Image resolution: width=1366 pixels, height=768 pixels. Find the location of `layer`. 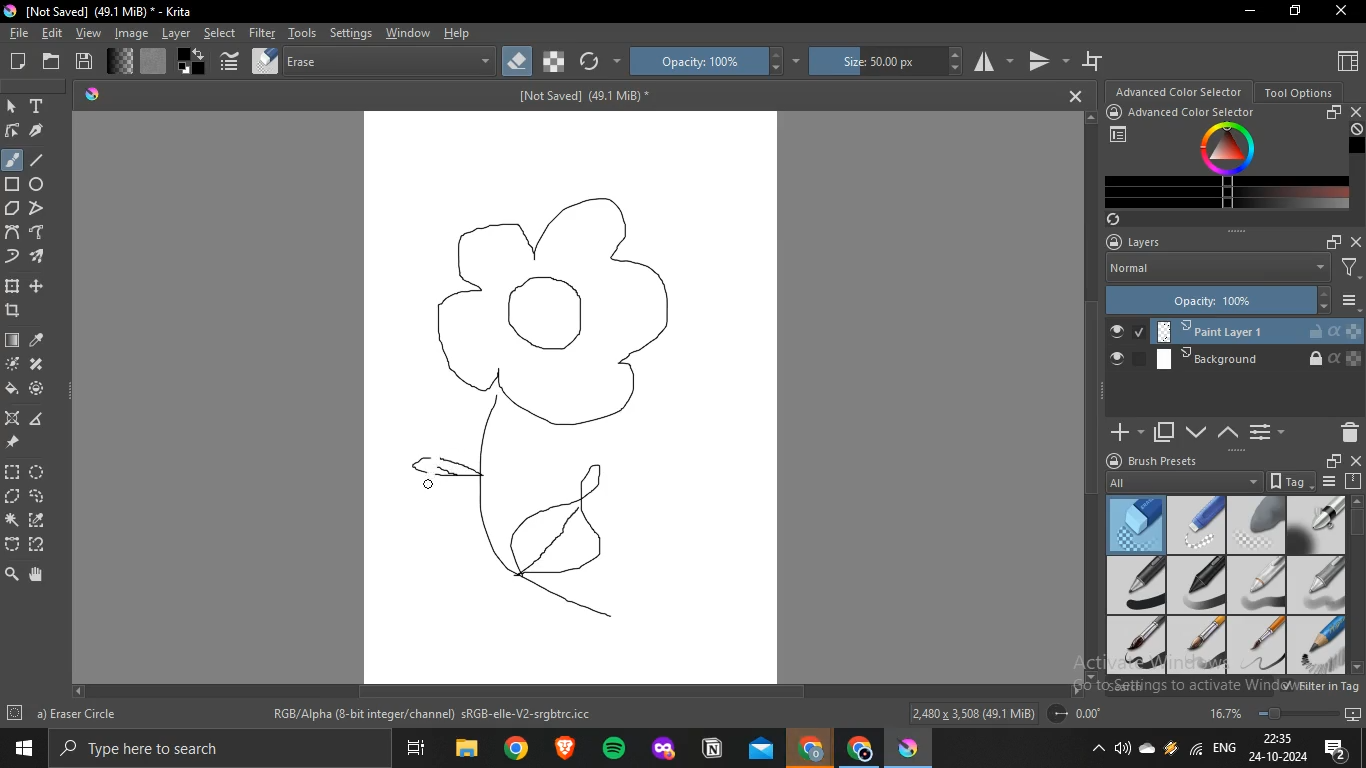

layer is located at coordinates (173, 34).